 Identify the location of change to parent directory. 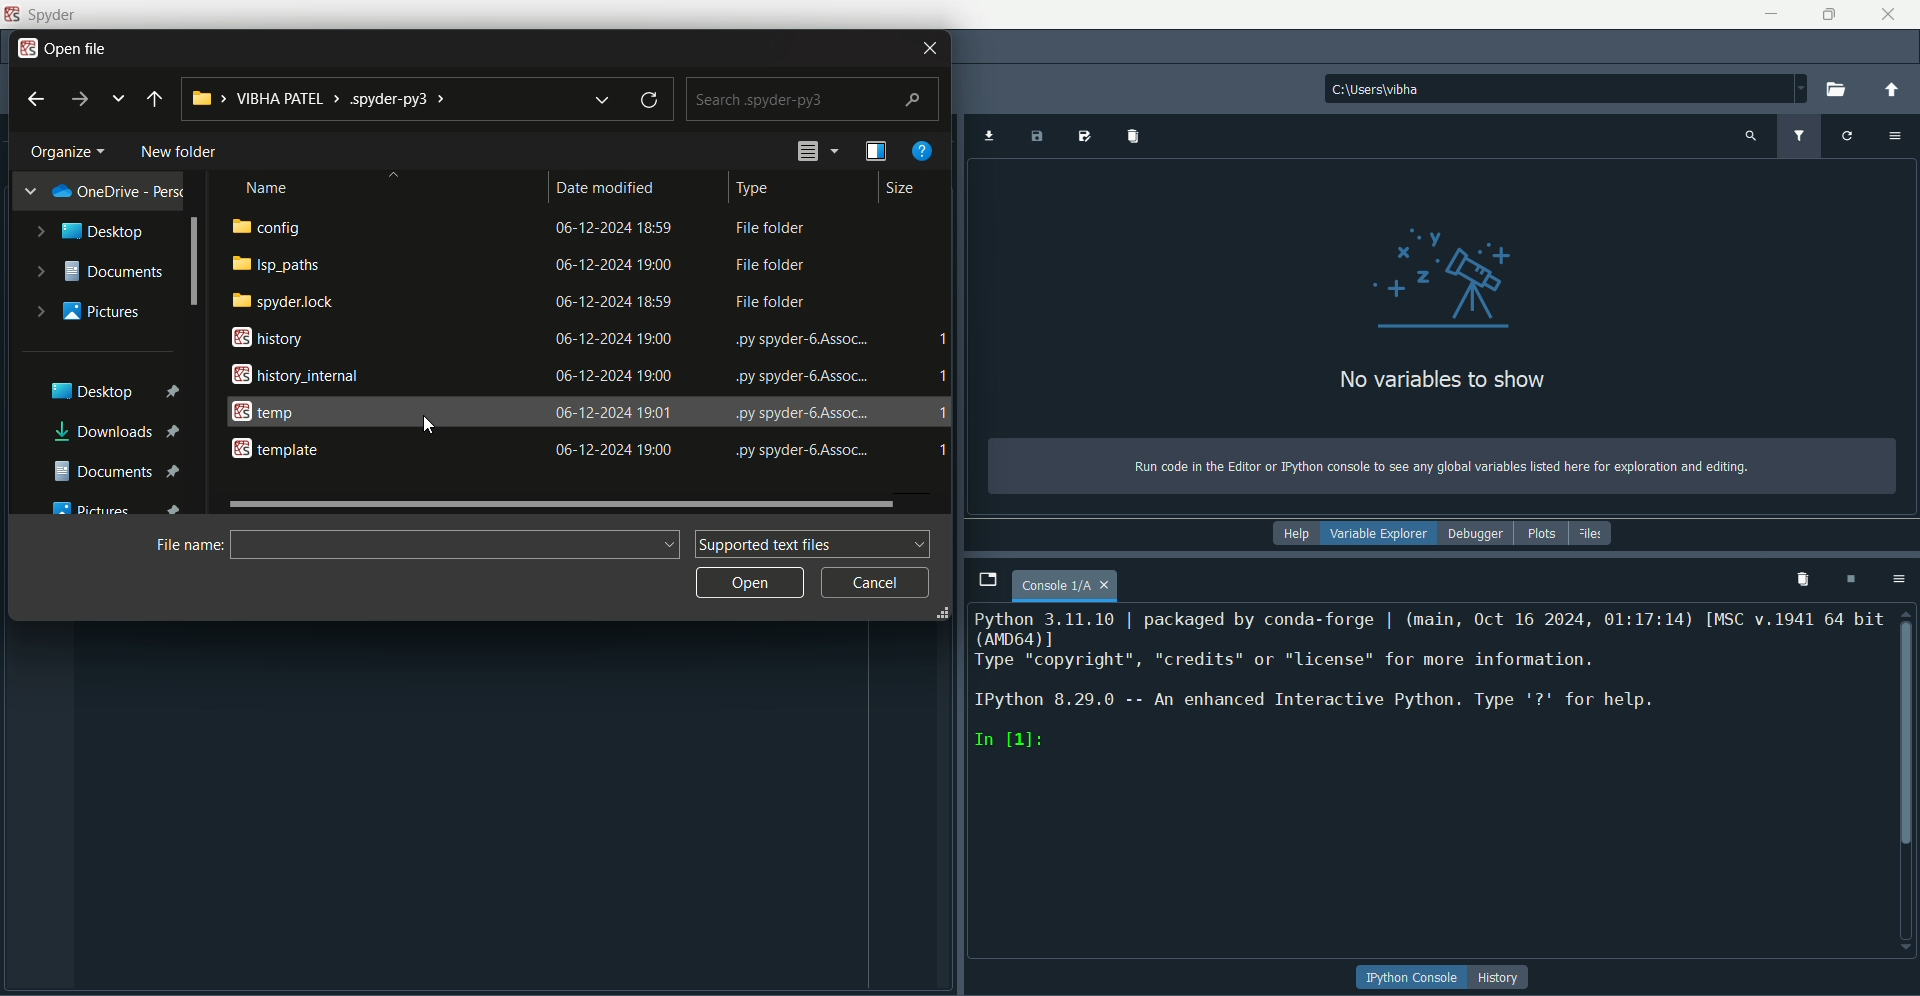
(1898, 91).